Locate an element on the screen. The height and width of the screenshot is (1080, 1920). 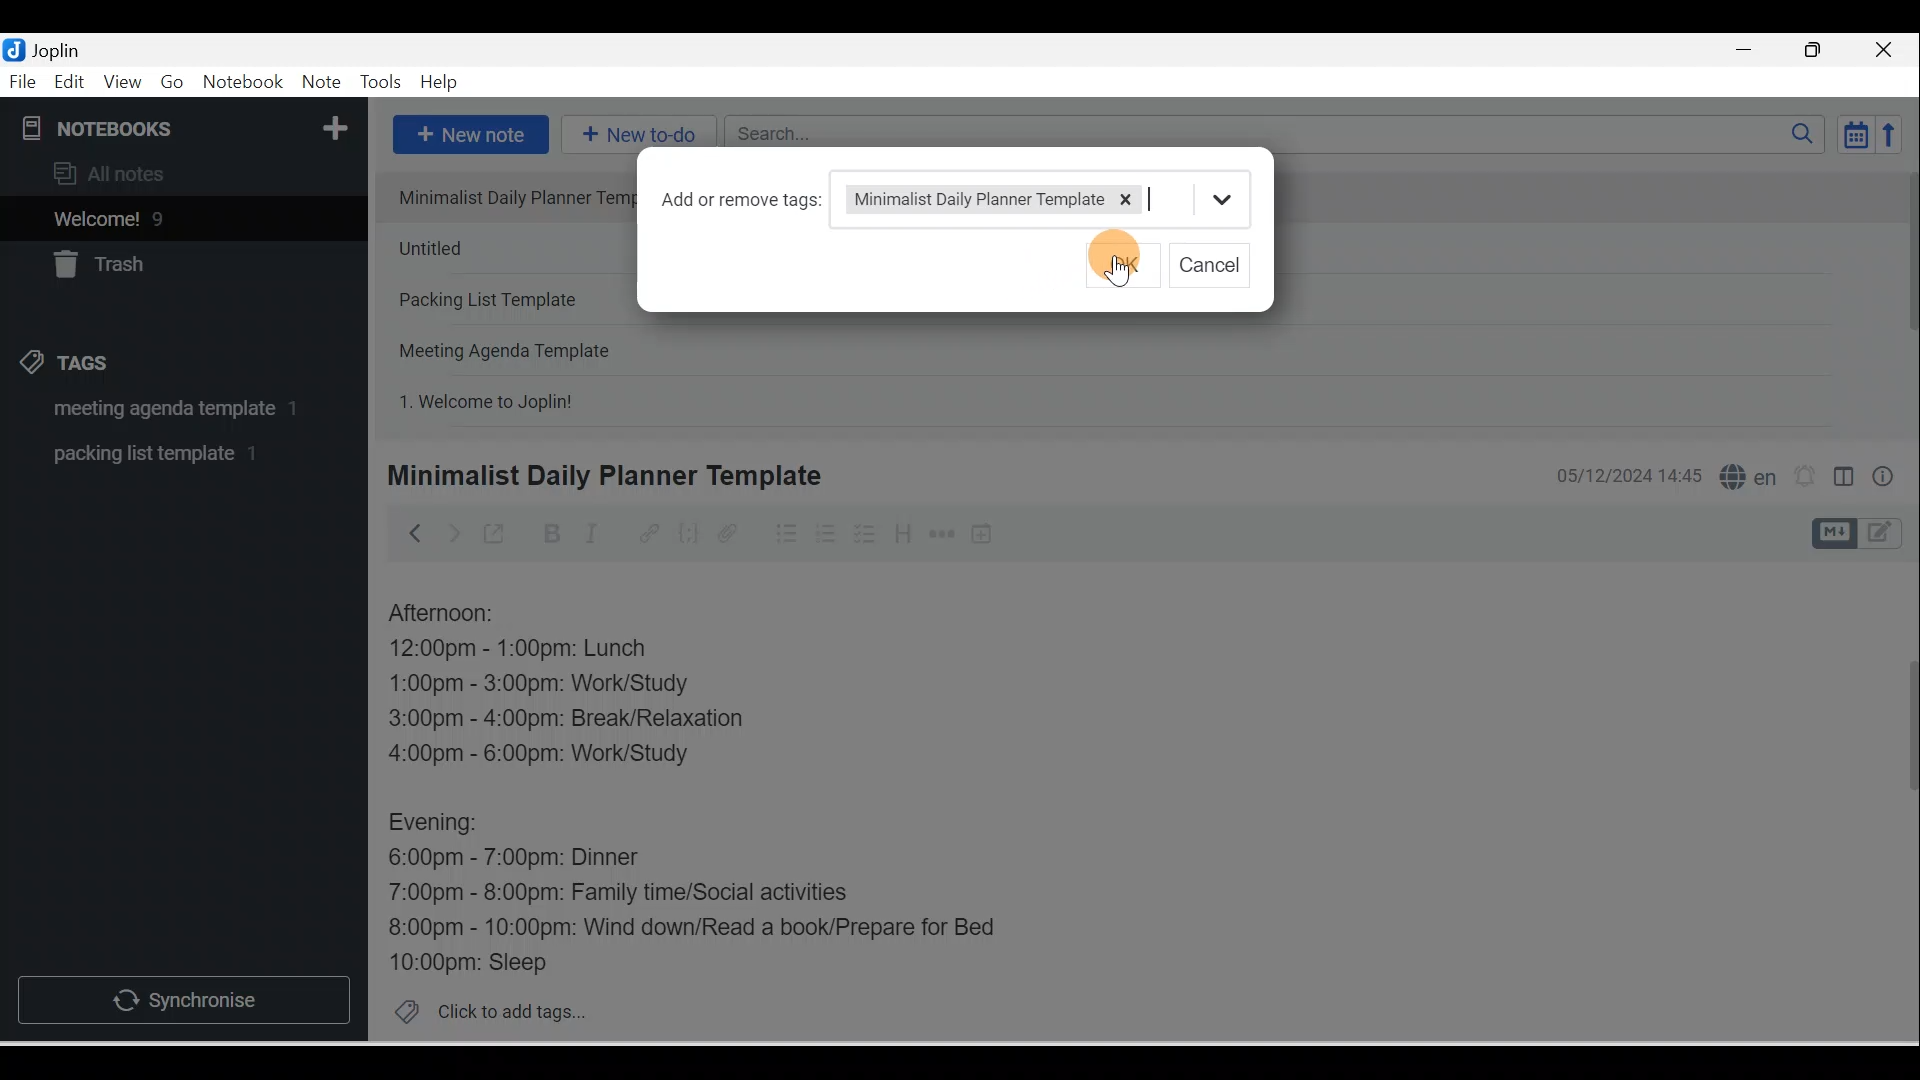
Bold is located at coordinates (549, 534).